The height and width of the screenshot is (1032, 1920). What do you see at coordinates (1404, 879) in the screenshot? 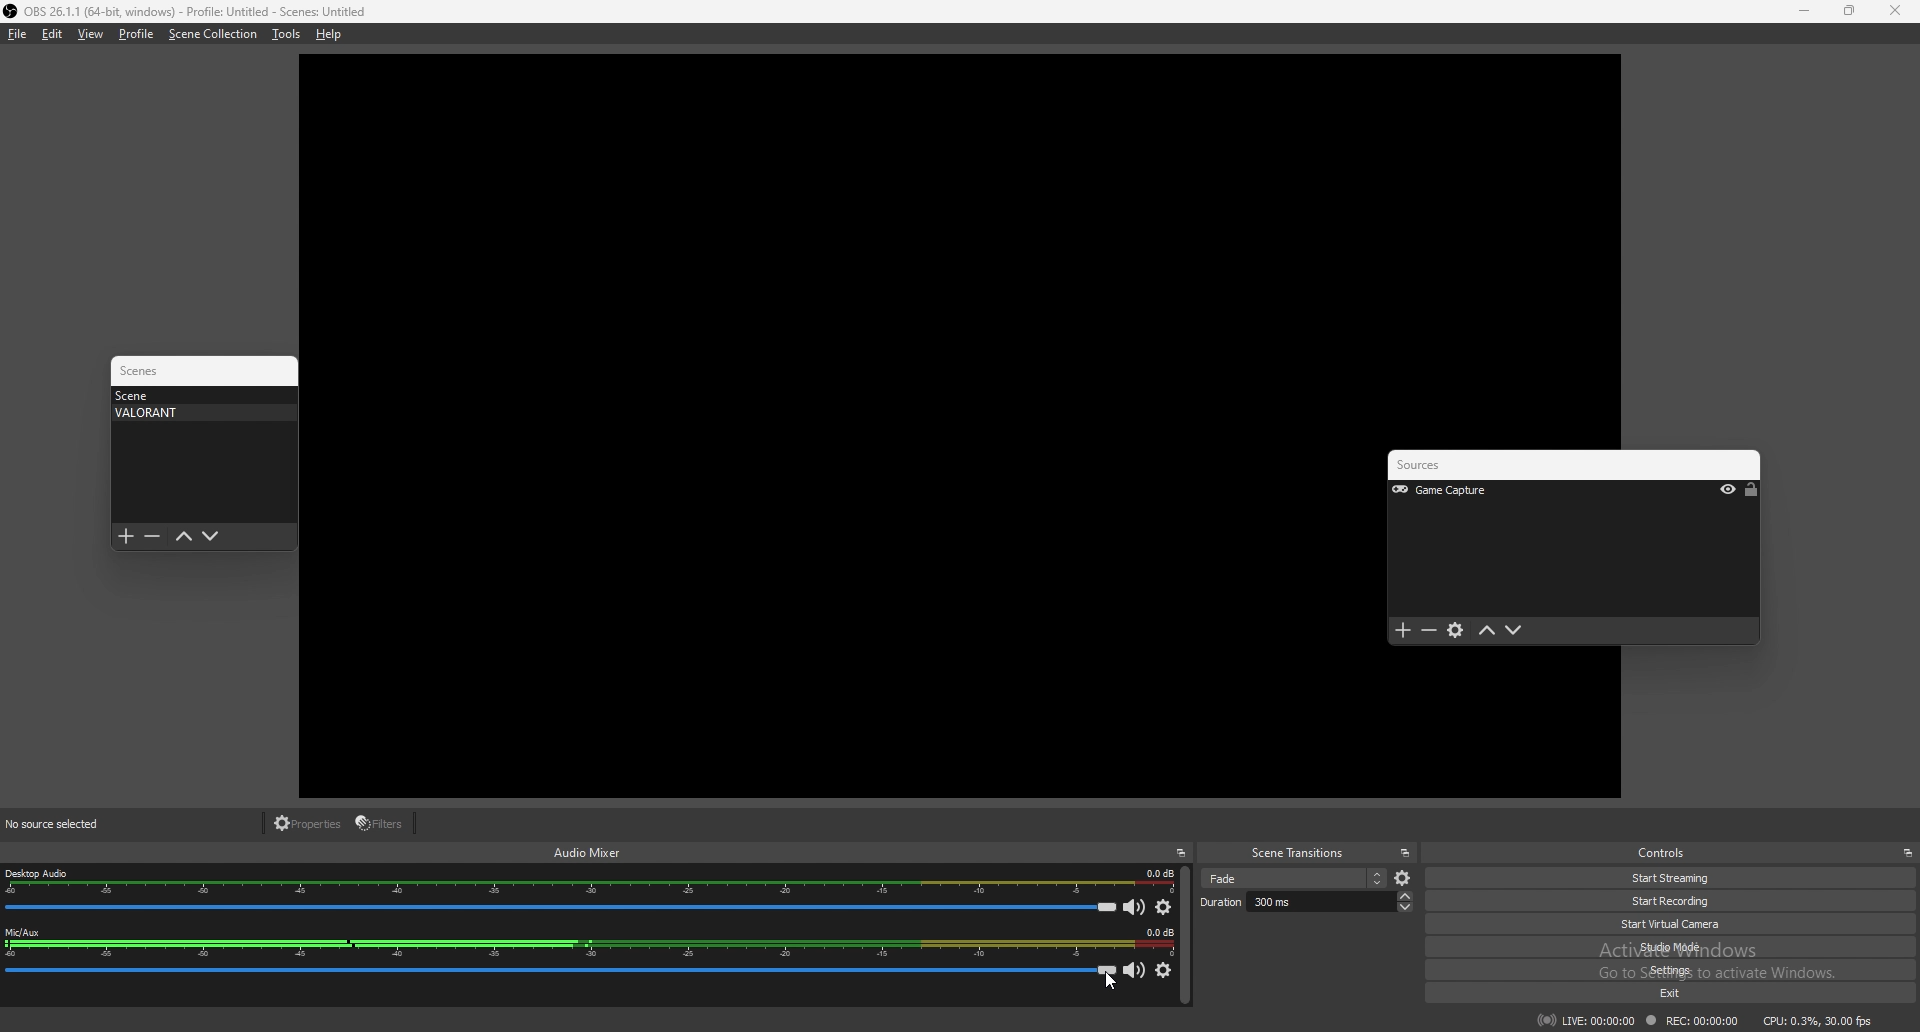
I see `scene settings` at bounding box center [1404, 879].